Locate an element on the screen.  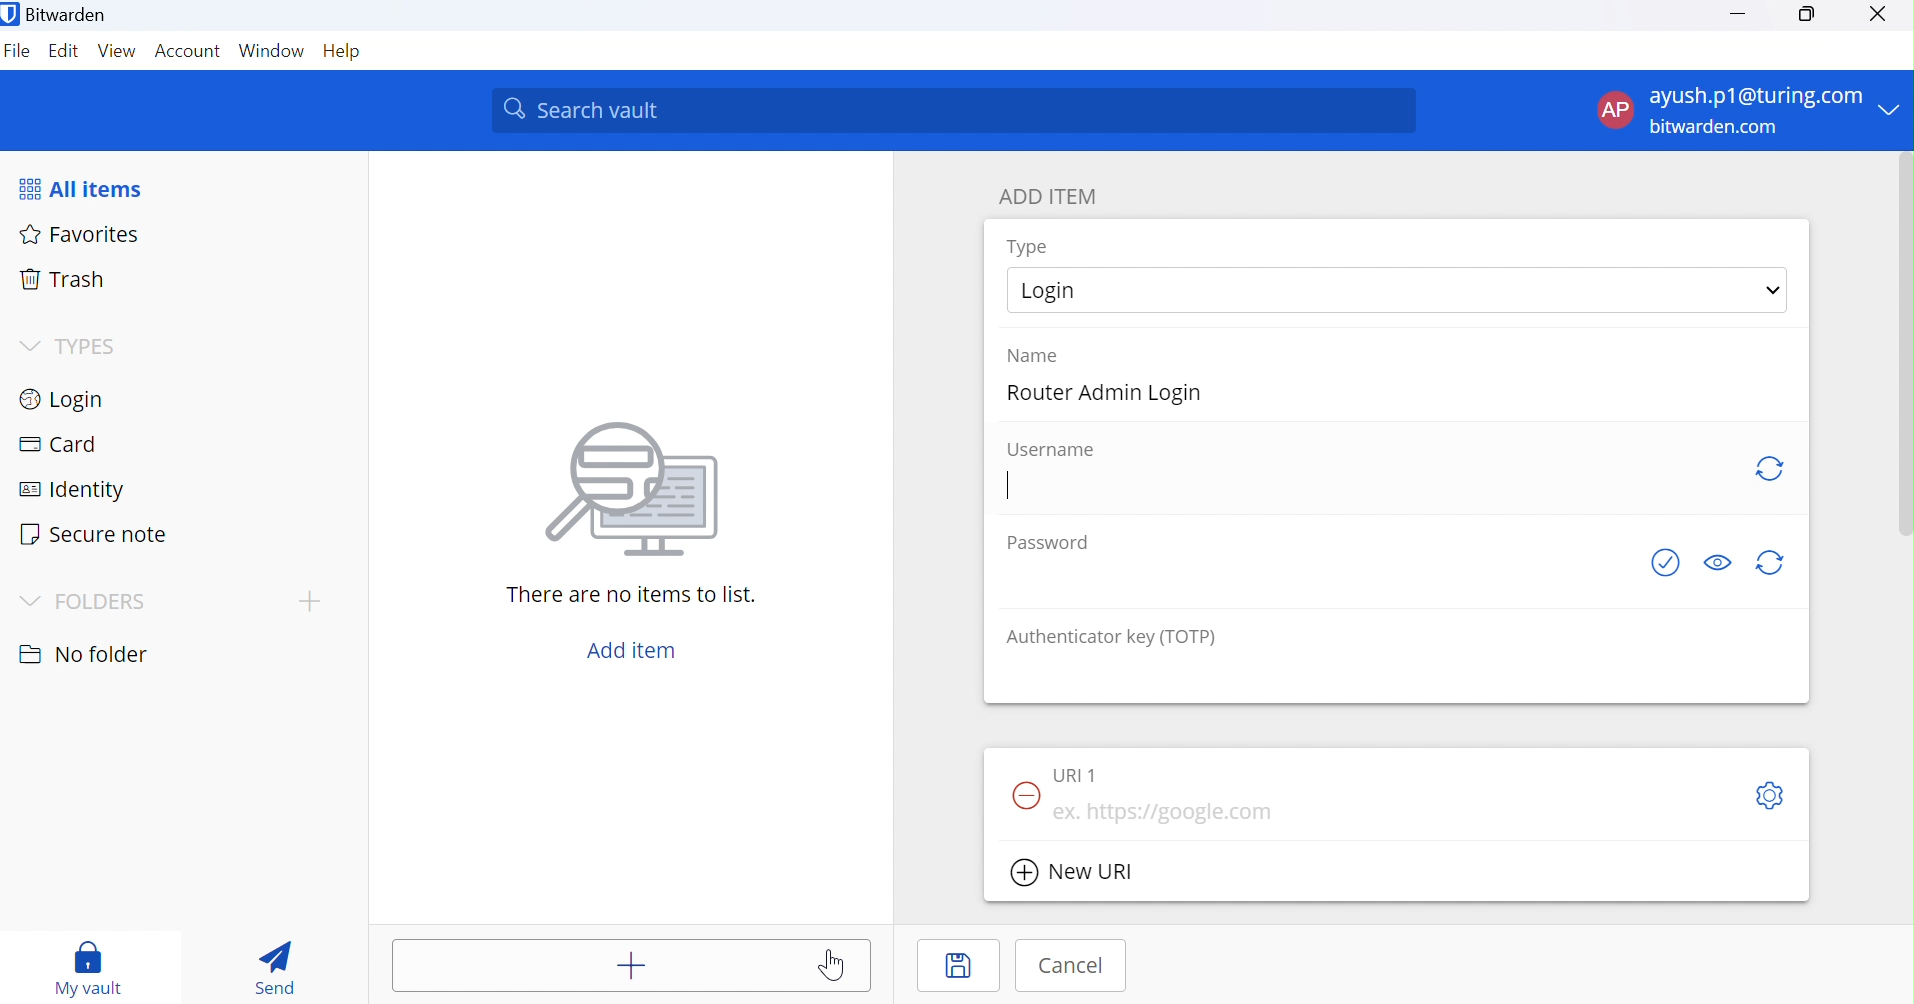
vertical scrollbar is located at coordinates (1907, 344).